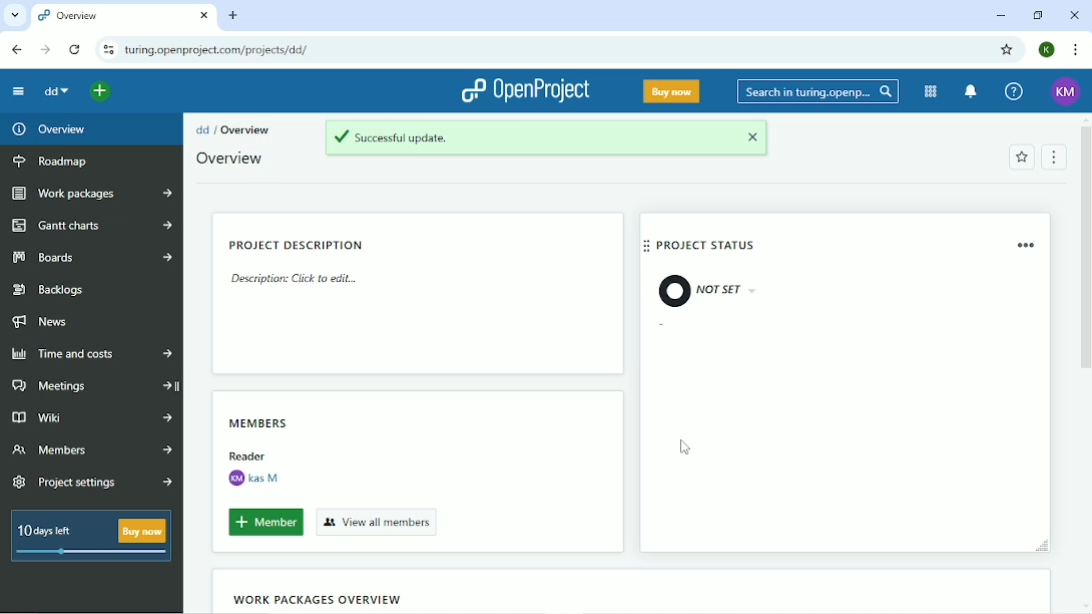 This screenshot has width=1092, height=614. Describe the element at coordinates (16, 17) in the screenshot. I see `Search tabs` at that location.